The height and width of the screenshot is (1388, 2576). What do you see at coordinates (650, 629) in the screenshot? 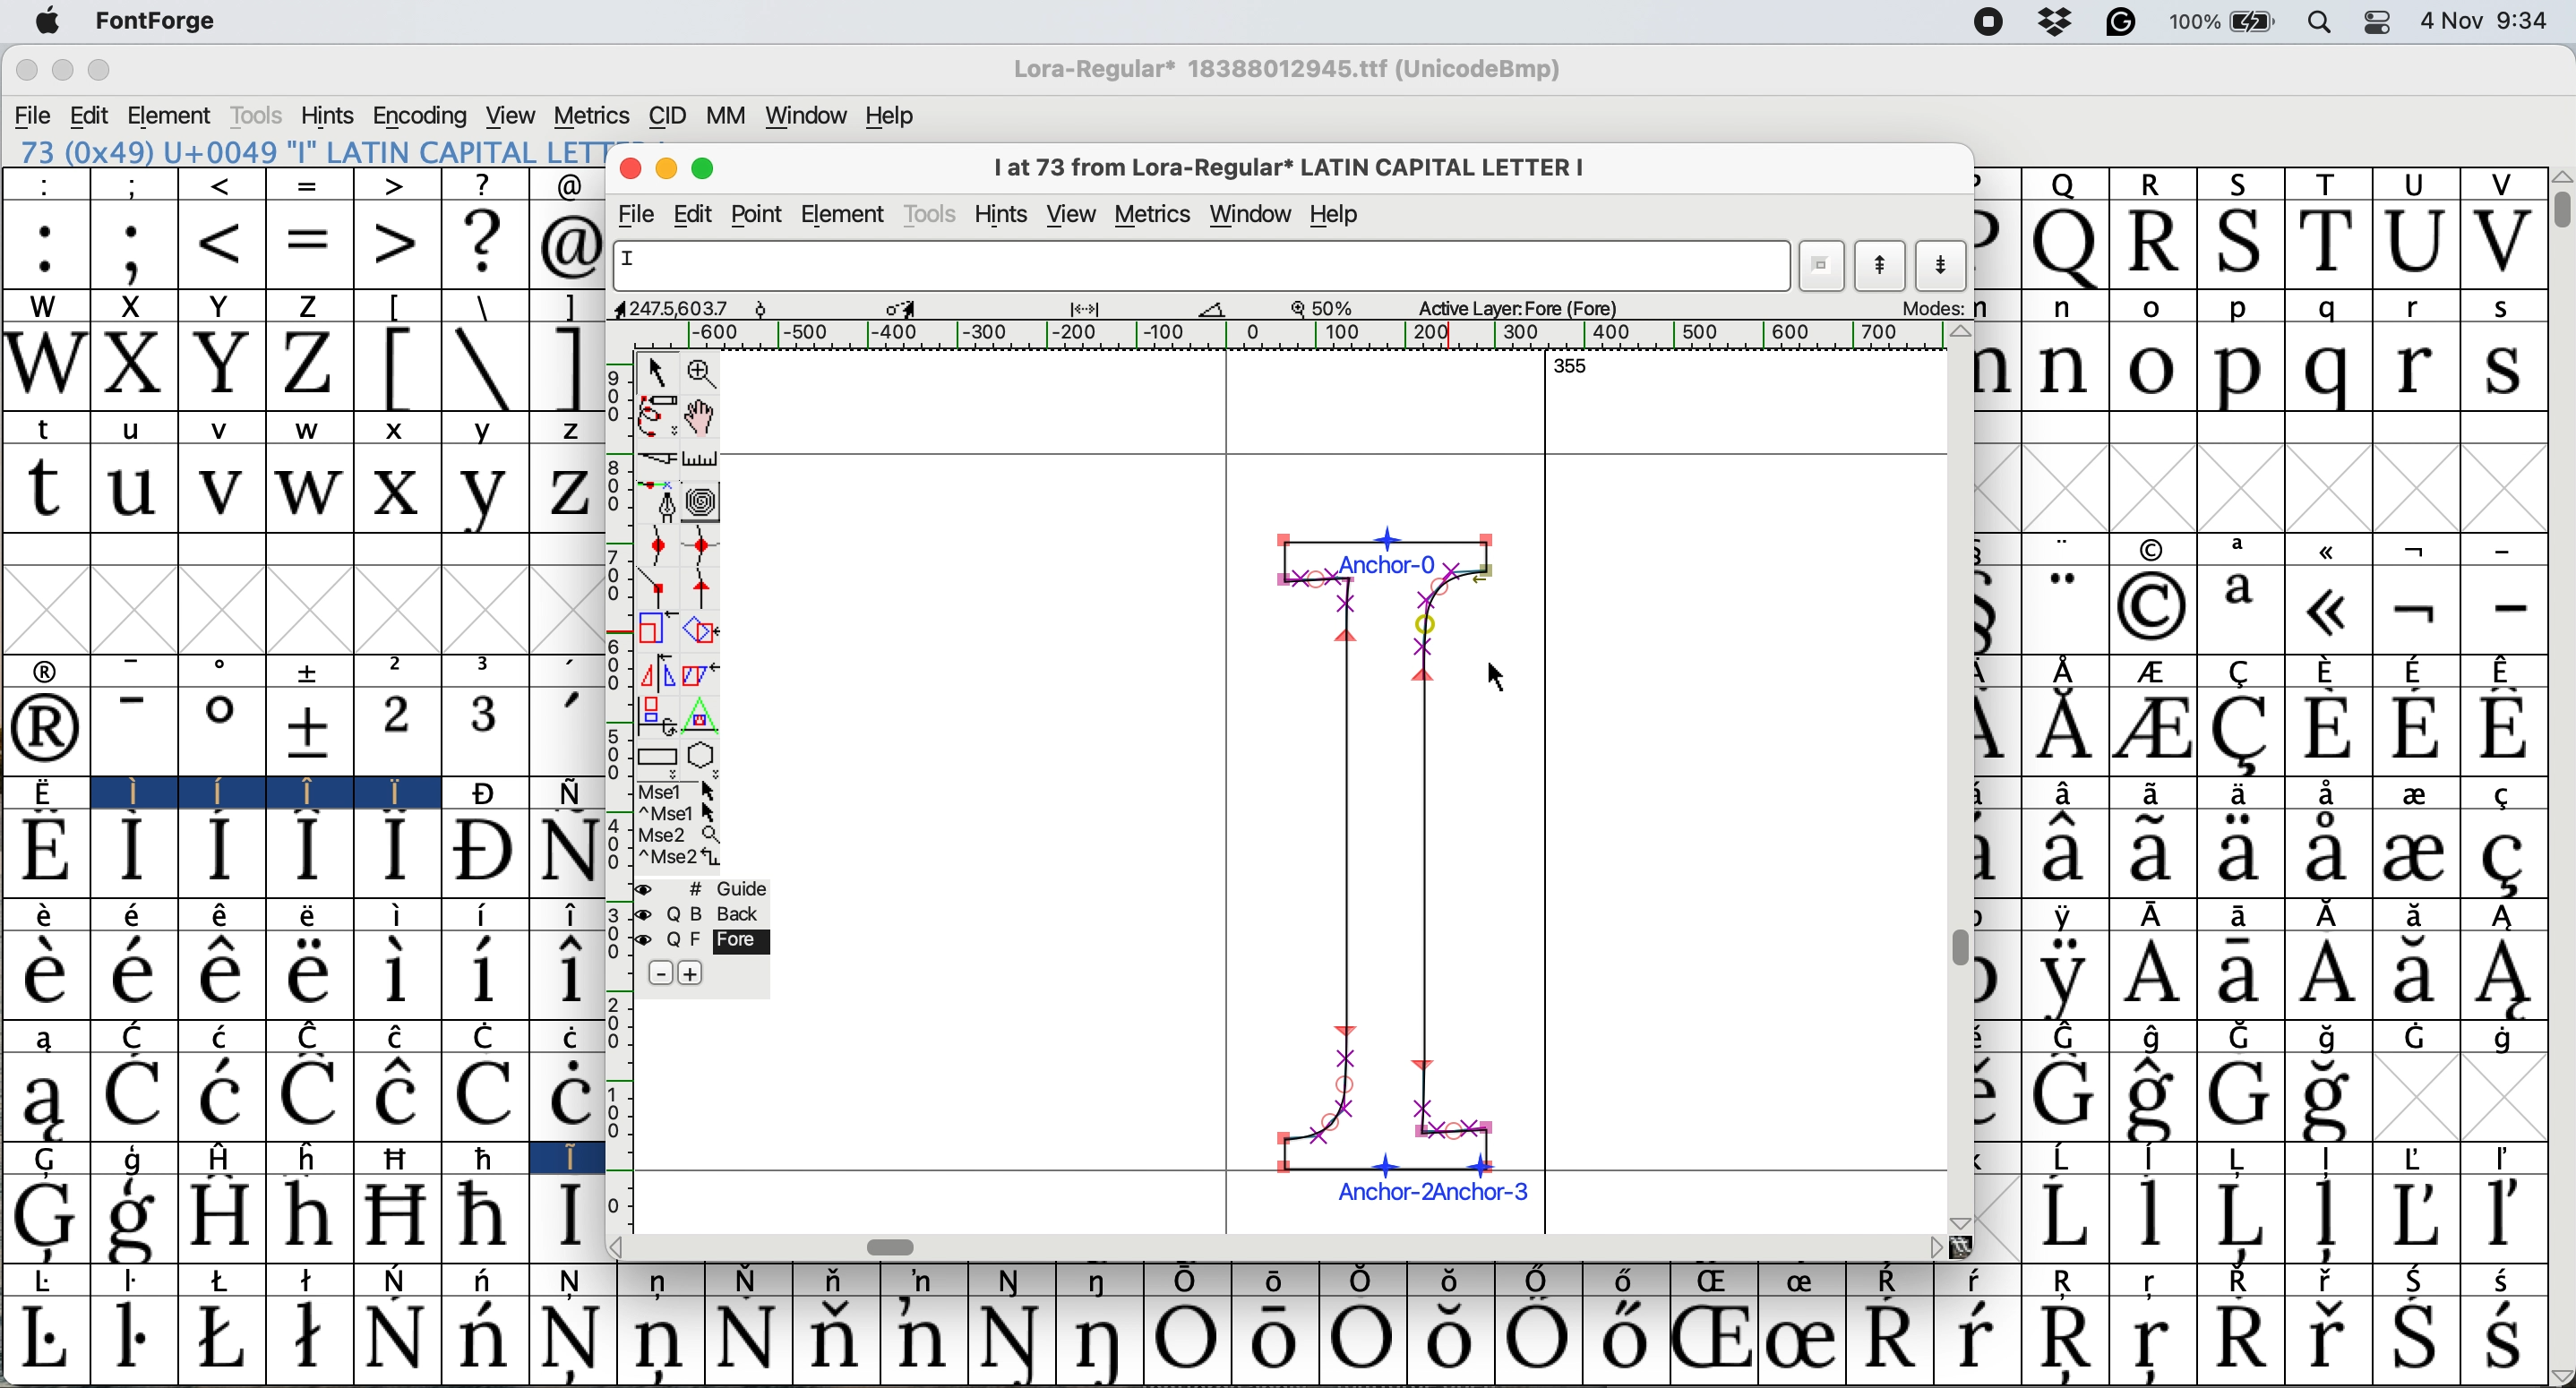
I see `scale the selection` at bounding box center [650, 629].